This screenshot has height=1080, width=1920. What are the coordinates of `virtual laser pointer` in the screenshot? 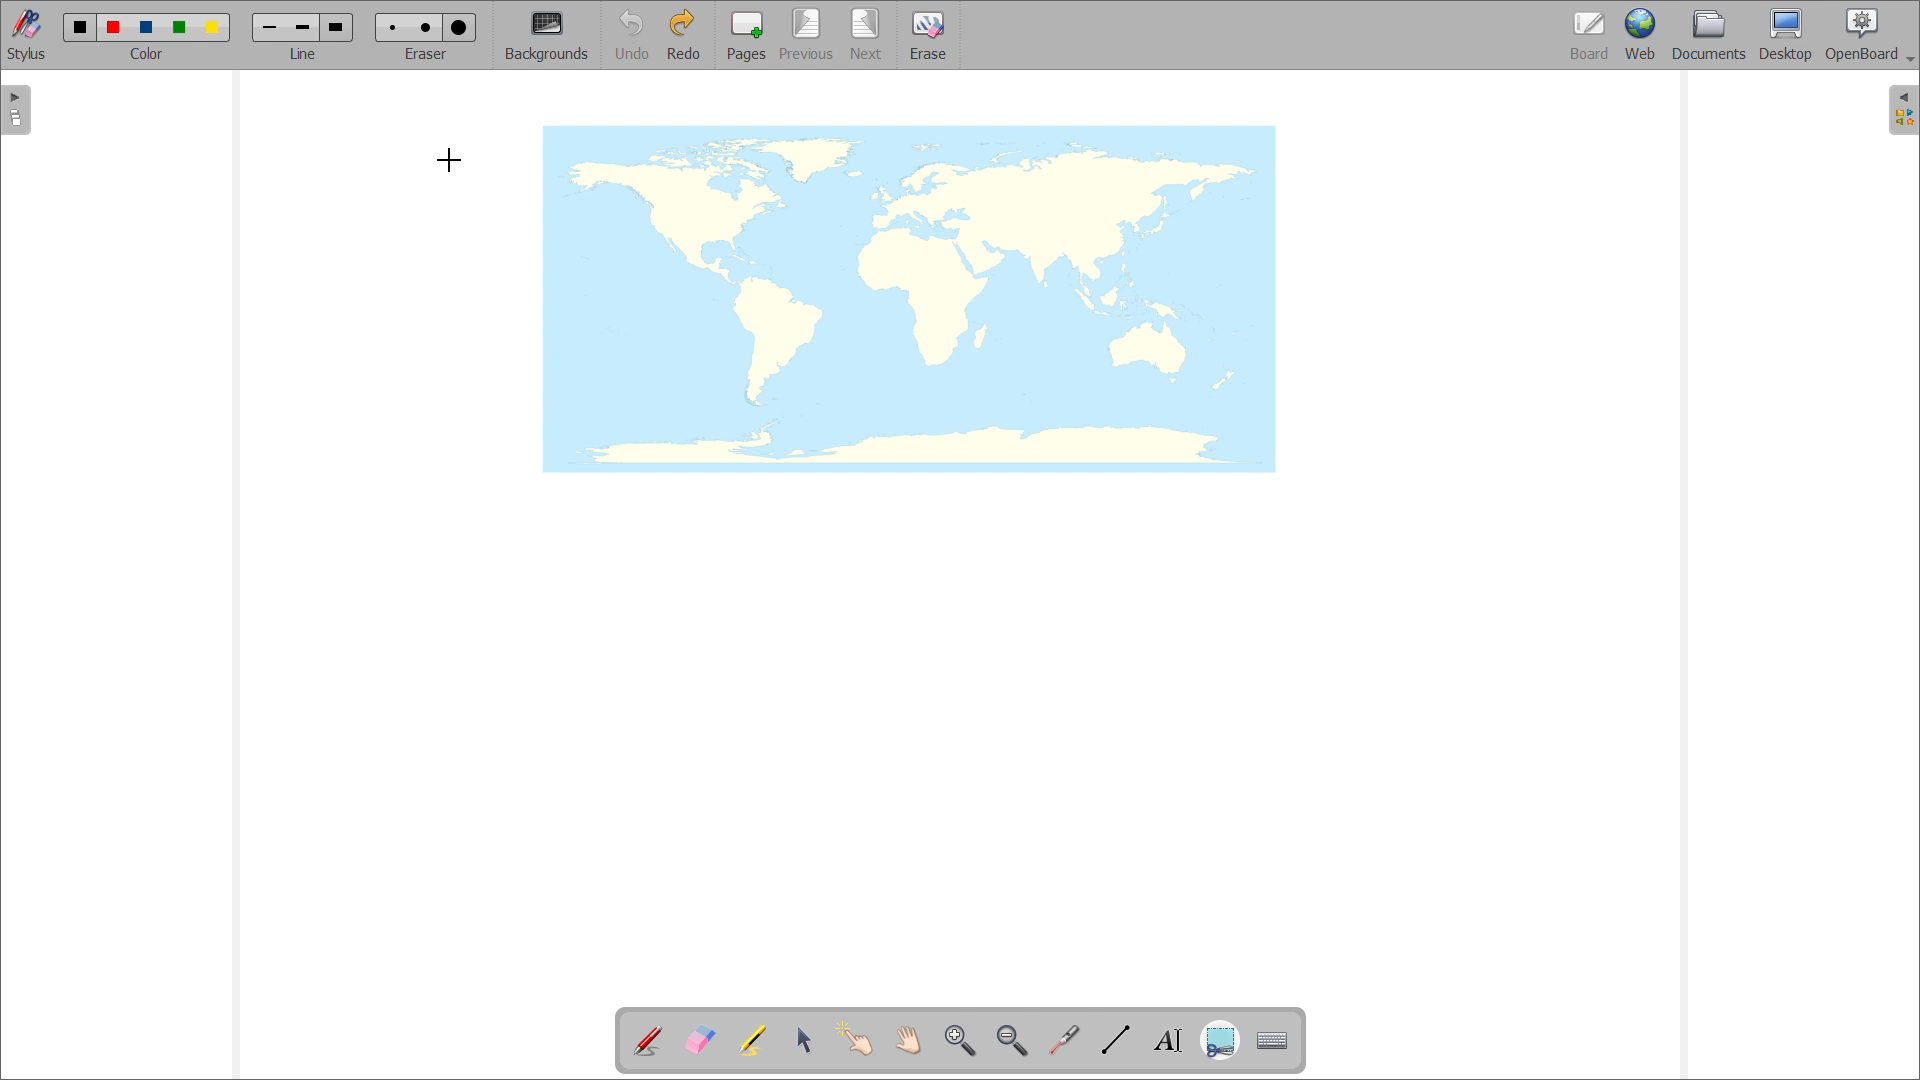 It's located at (1063, 1041).